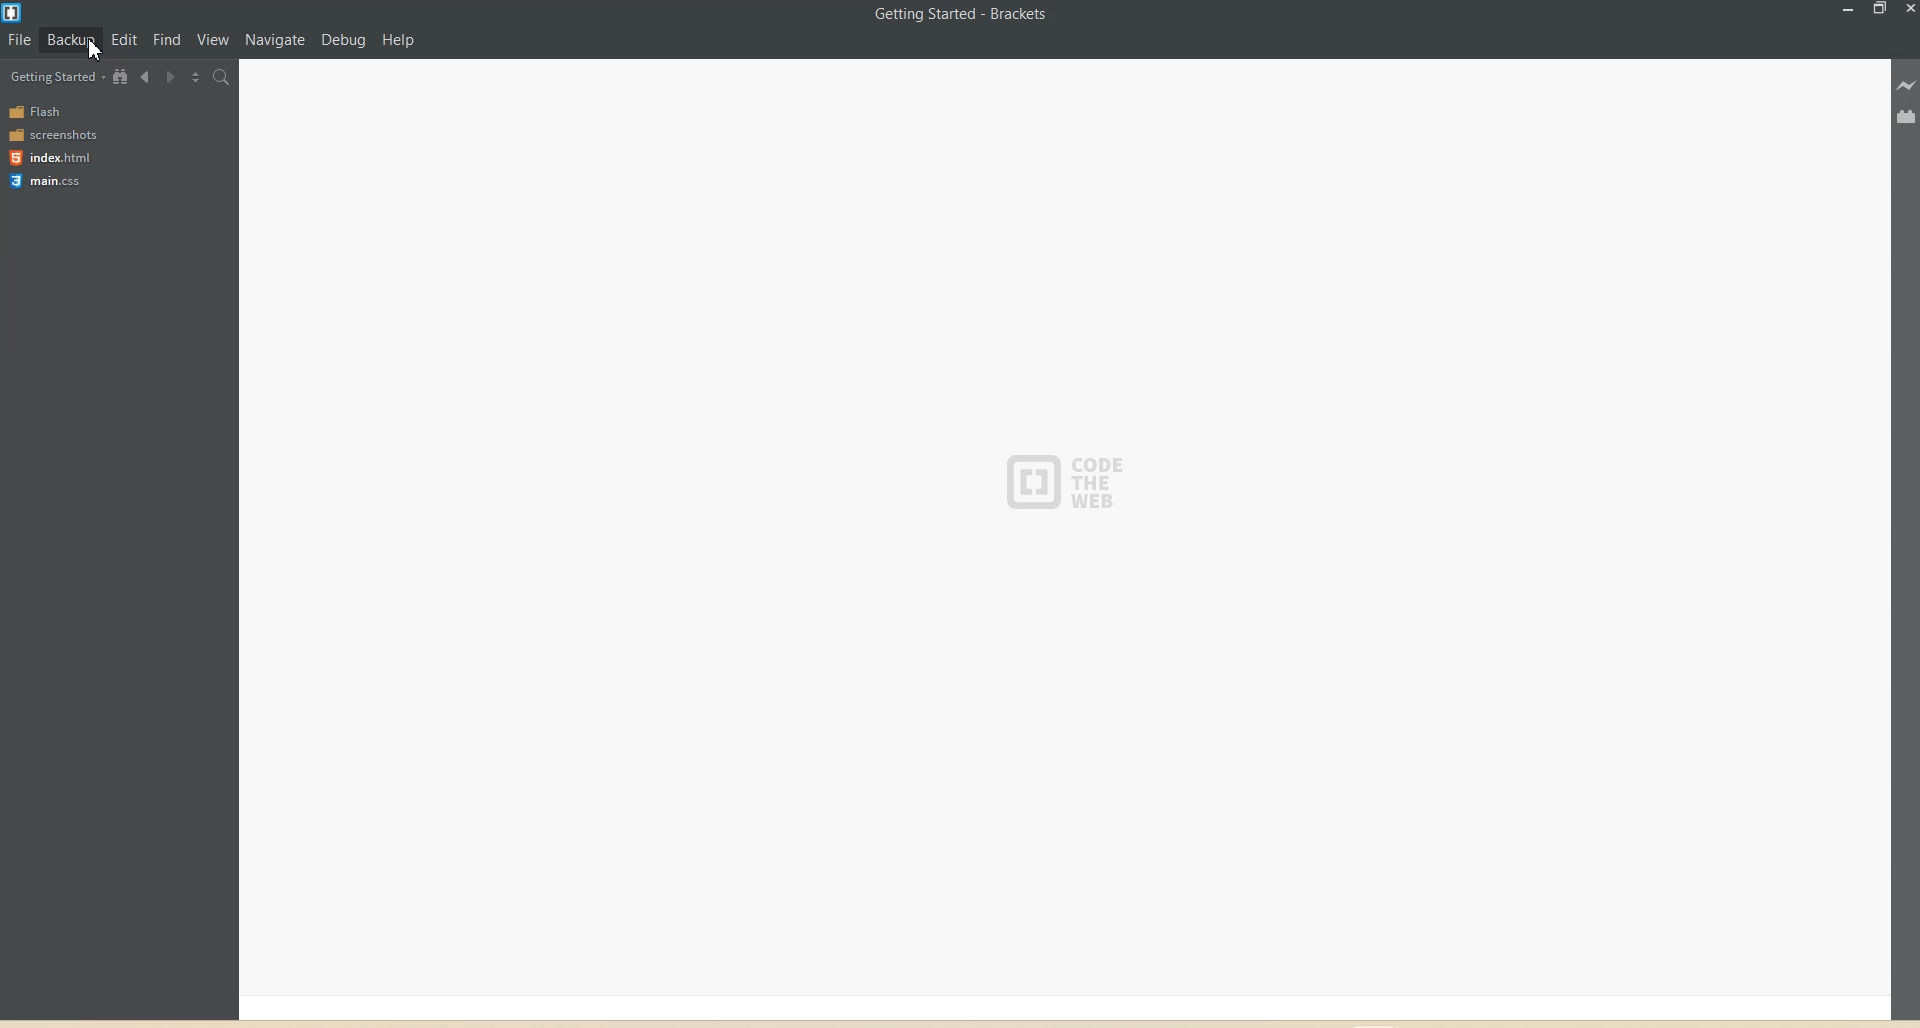 This screenshot has height=1028, width=1920. What do you see at coordinates (1907, 116) in the screenshot?
I see `Extension manager` at bounding box center [1907, 116].